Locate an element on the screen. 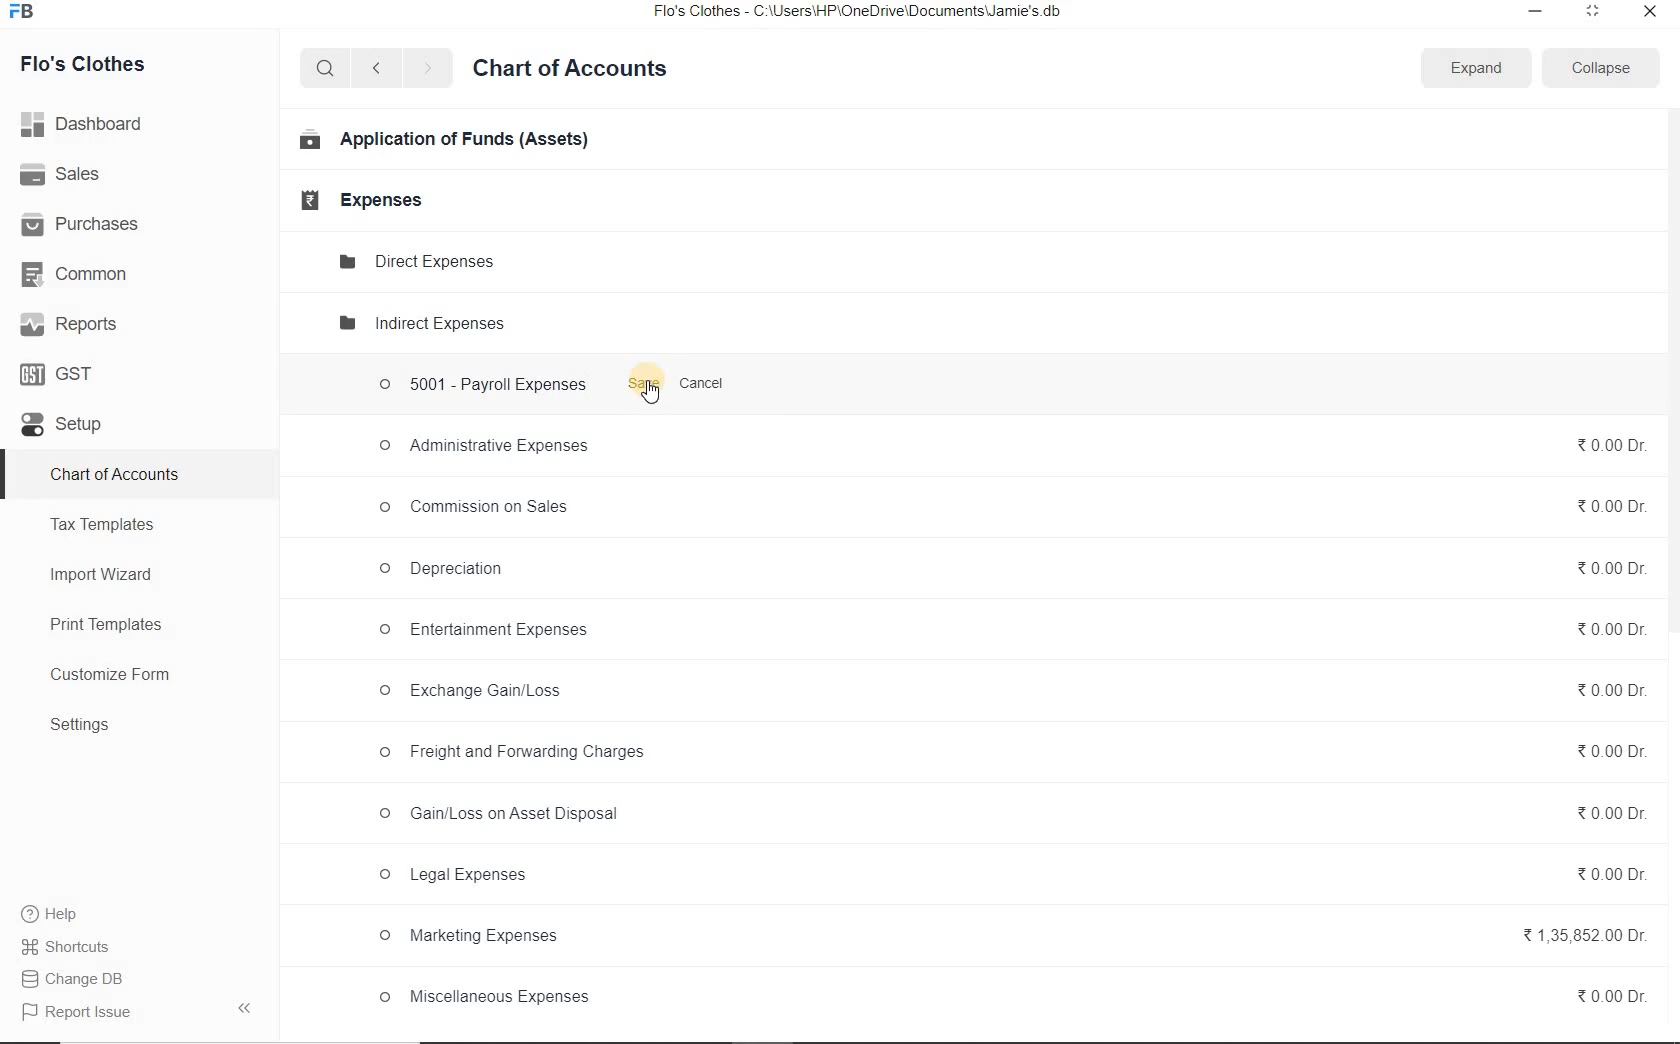 Image resolution: width=1680 pixels, height=1044 pixels. Chart of Accounts is located at coordinates (570, 71).